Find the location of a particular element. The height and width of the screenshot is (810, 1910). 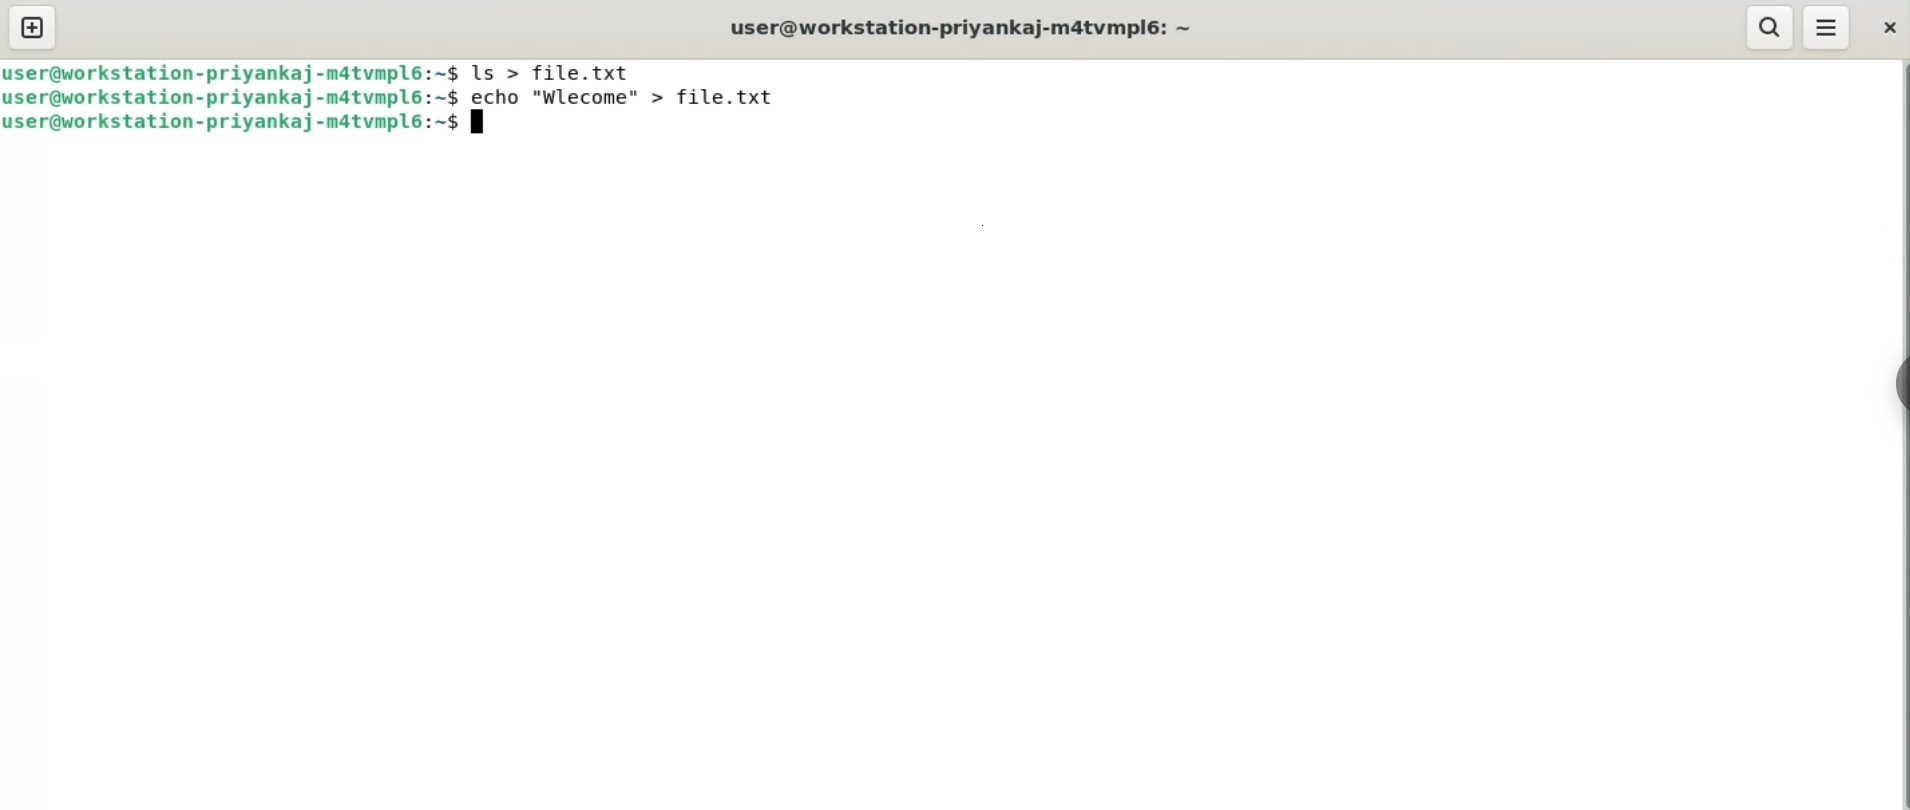

echo "Wlecome" > file.txt is located at coordinates (635, 96).